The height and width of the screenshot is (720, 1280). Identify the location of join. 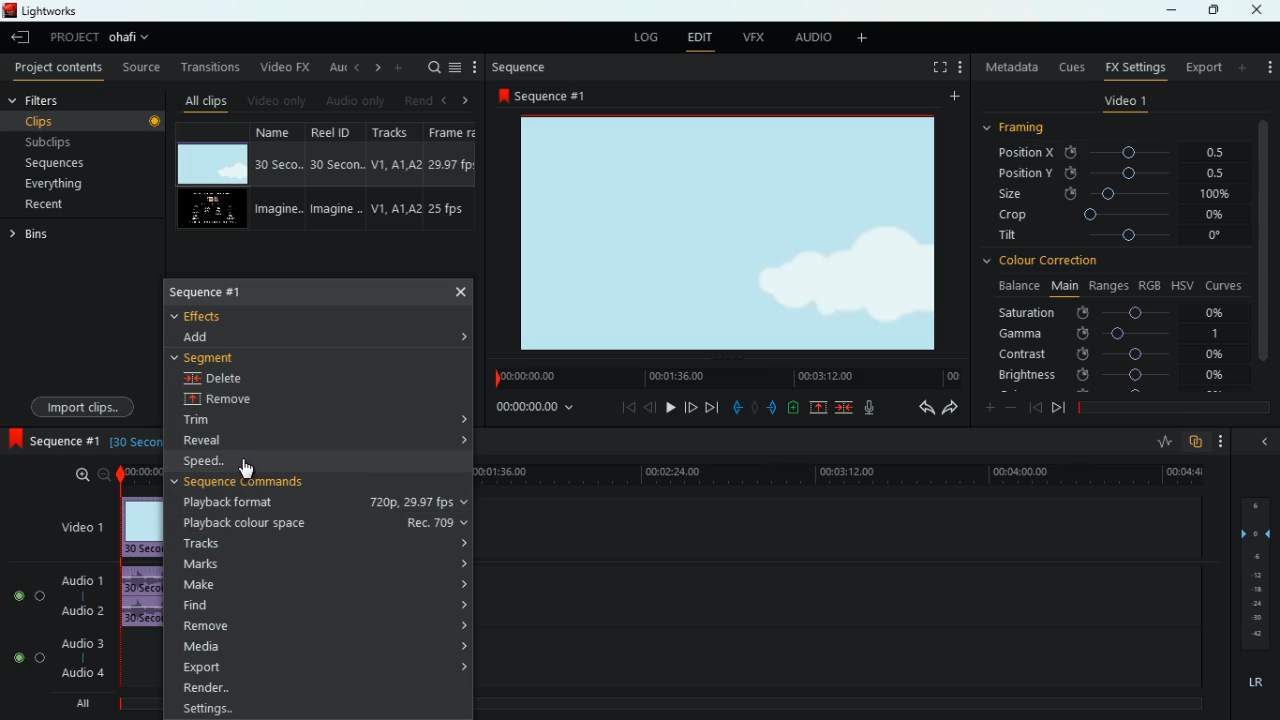
(846, 407).